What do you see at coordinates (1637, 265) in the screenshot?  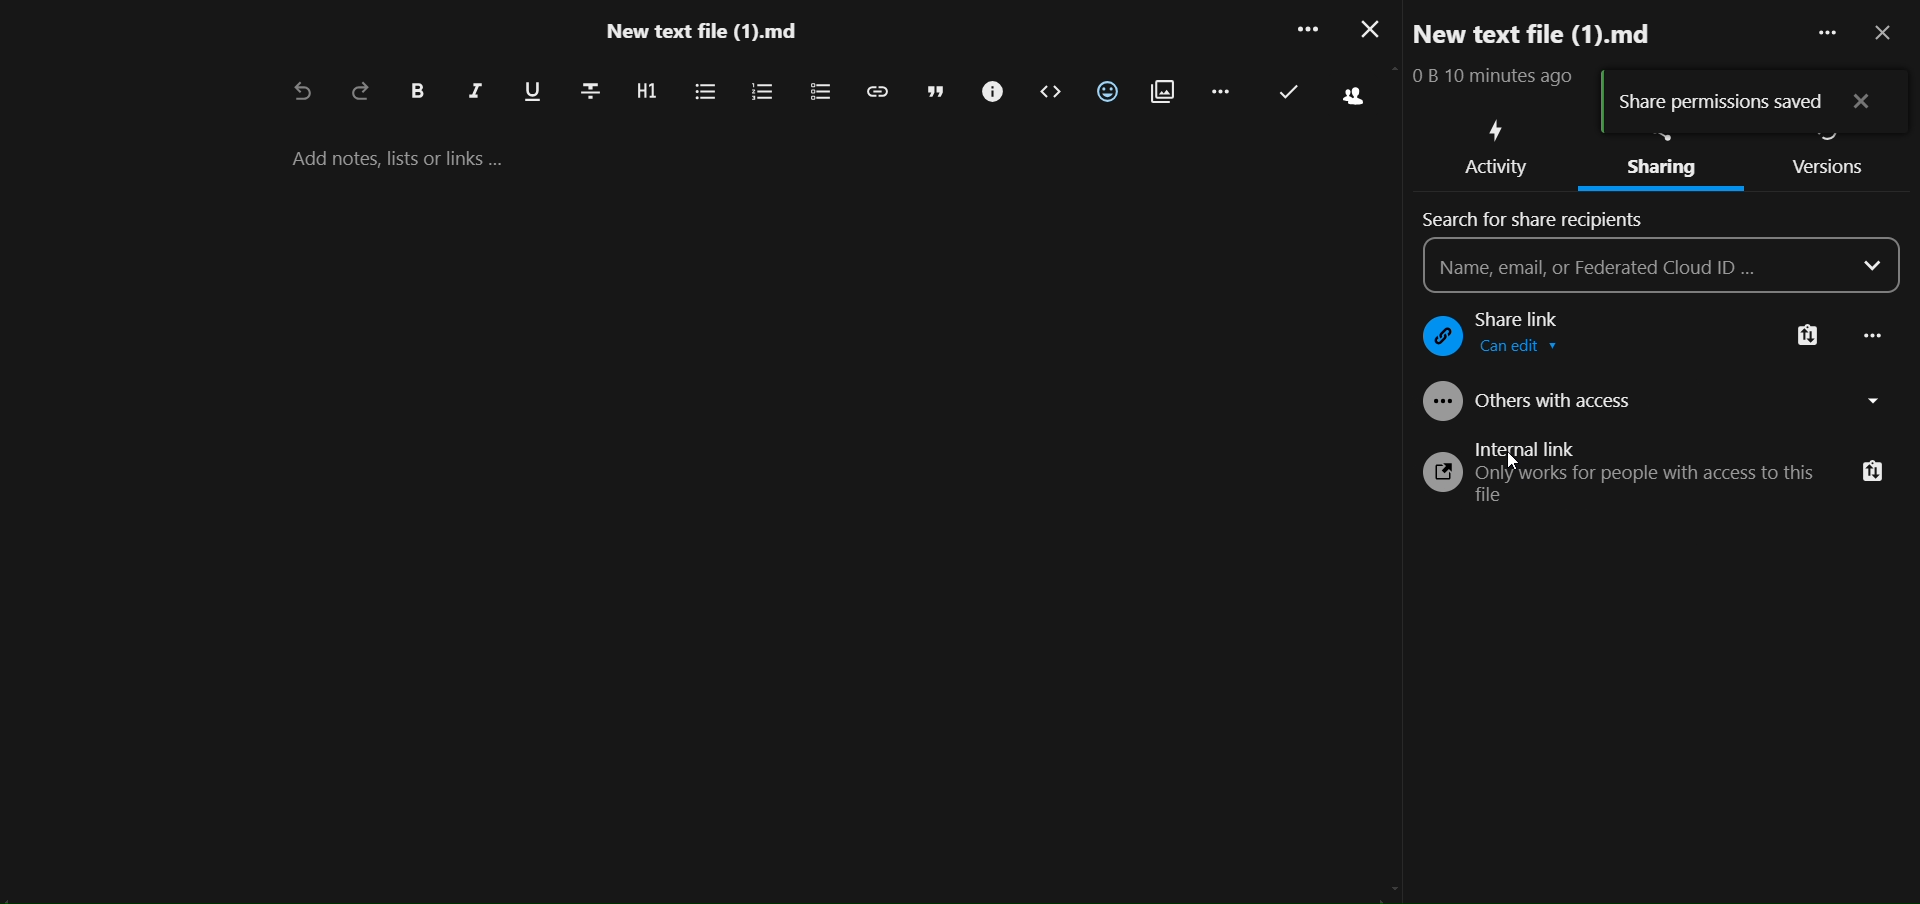 I see `name/mail area` at bounding box center [1637, 265].